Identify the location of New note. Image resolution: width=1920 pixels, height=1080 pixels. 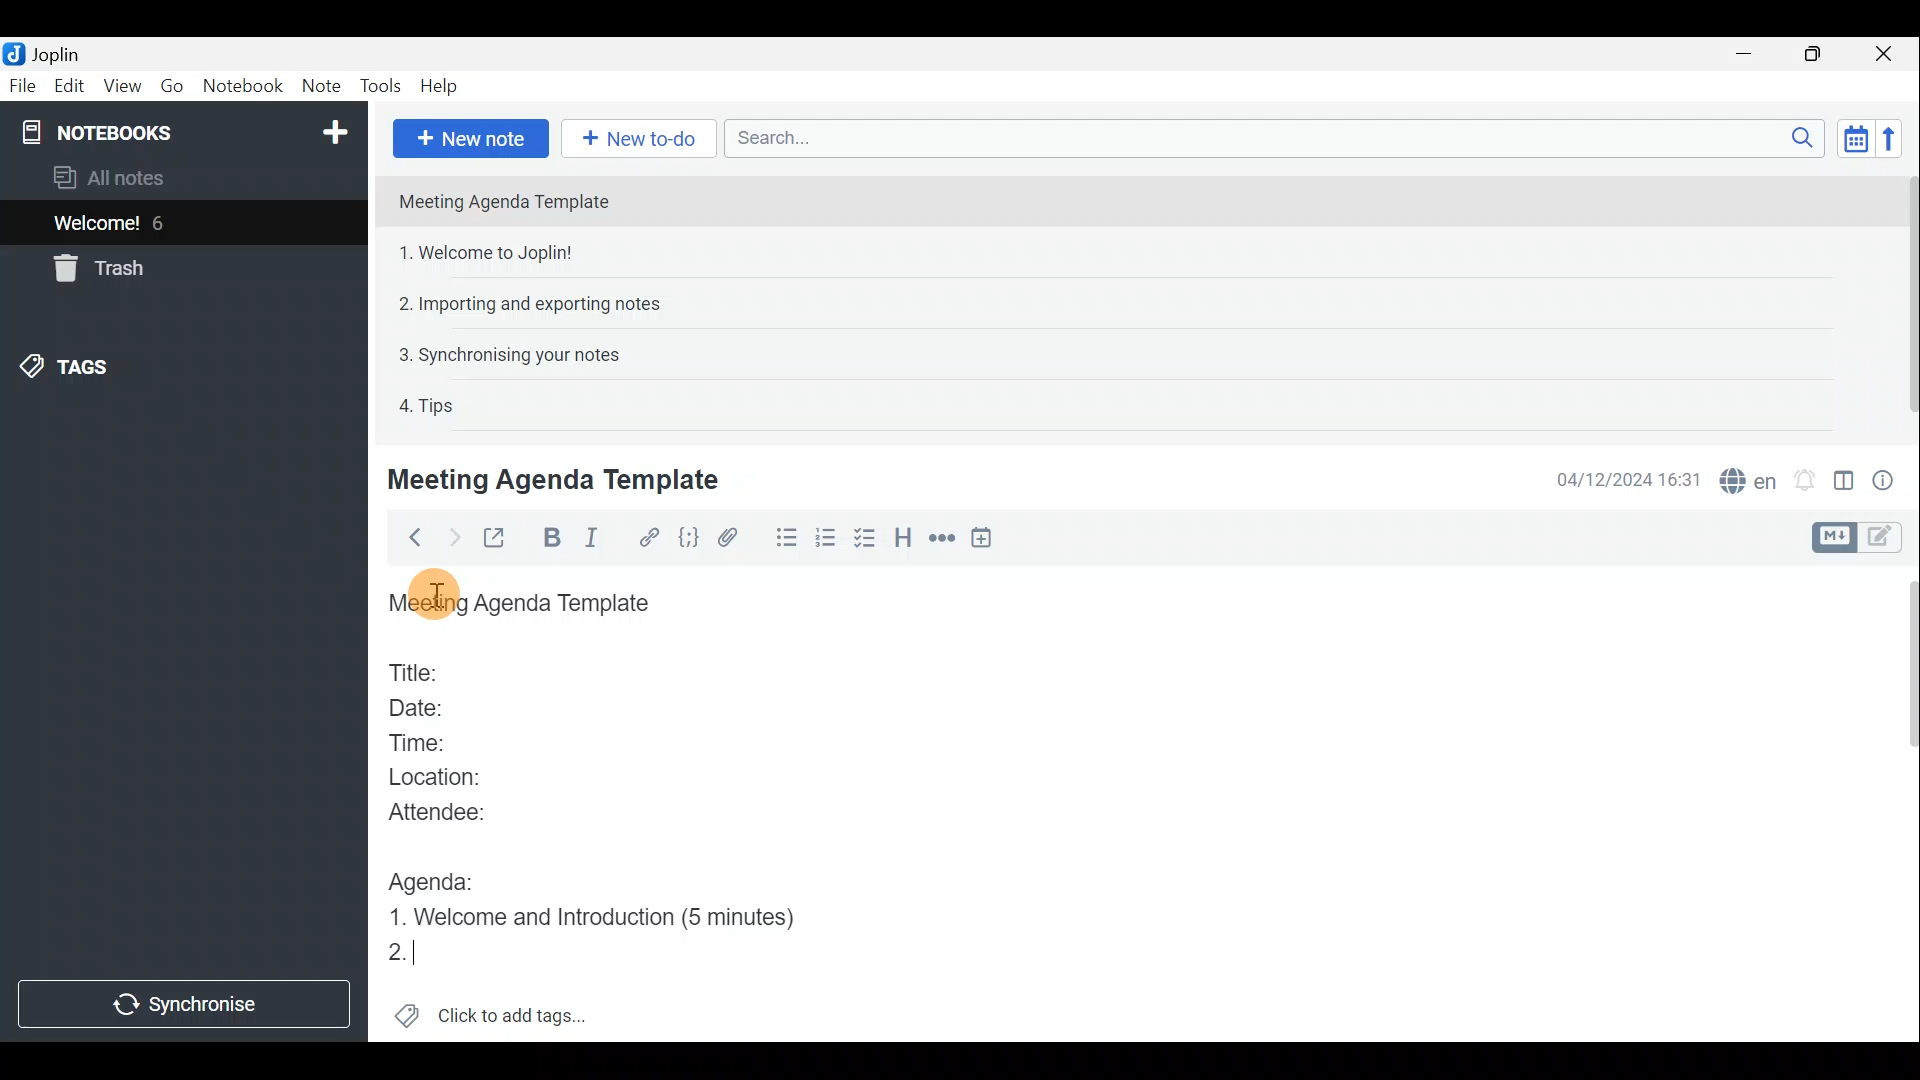
(471, 139).